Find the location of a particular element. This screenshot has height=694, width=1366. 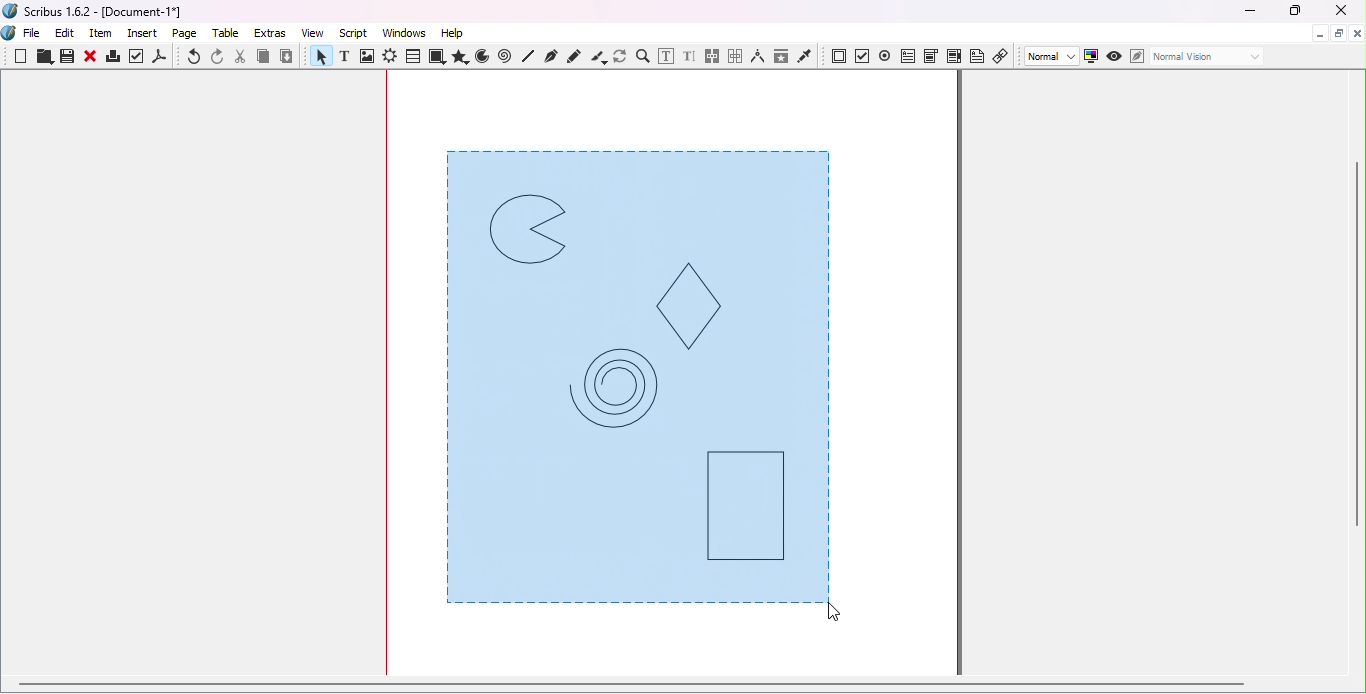

Cut is located at coordinates (241, 57).